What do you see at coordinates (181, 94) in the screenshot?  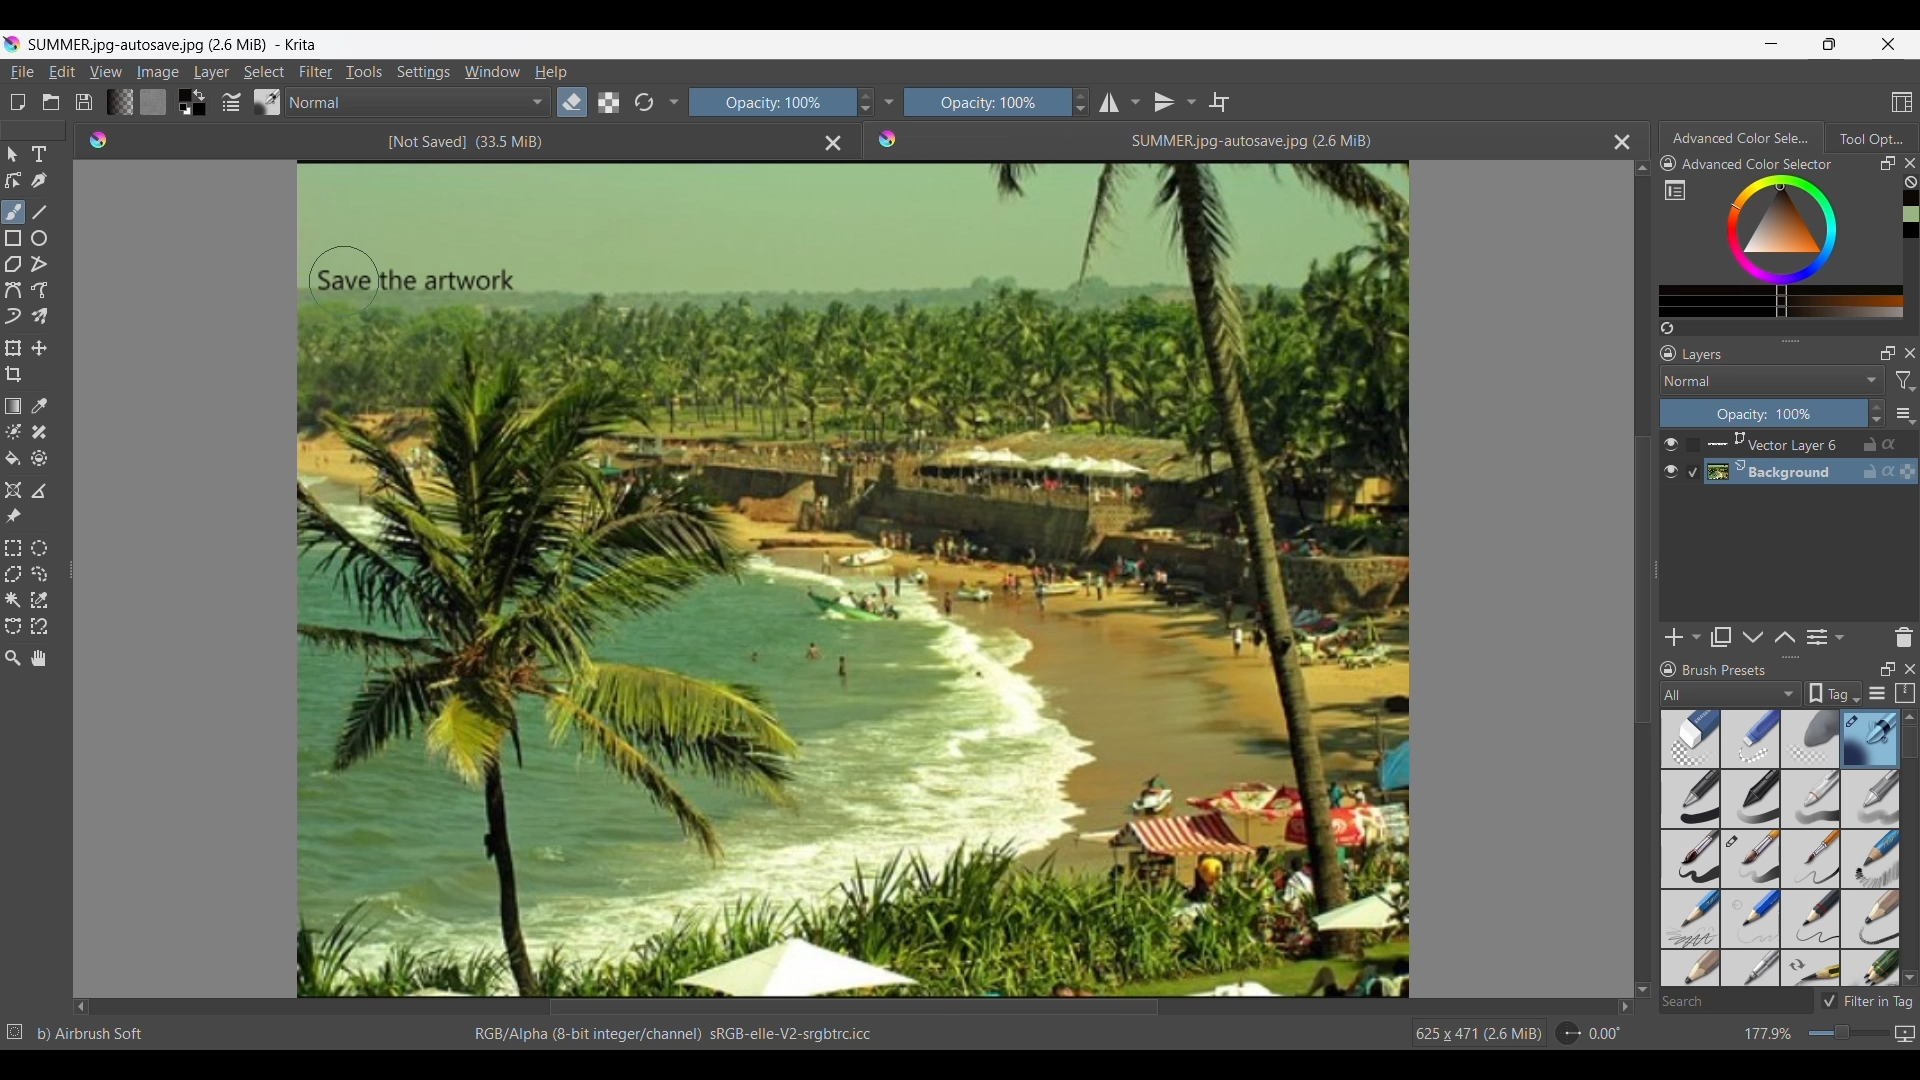 I see `Foreground color` at bounding box center [181, 94].